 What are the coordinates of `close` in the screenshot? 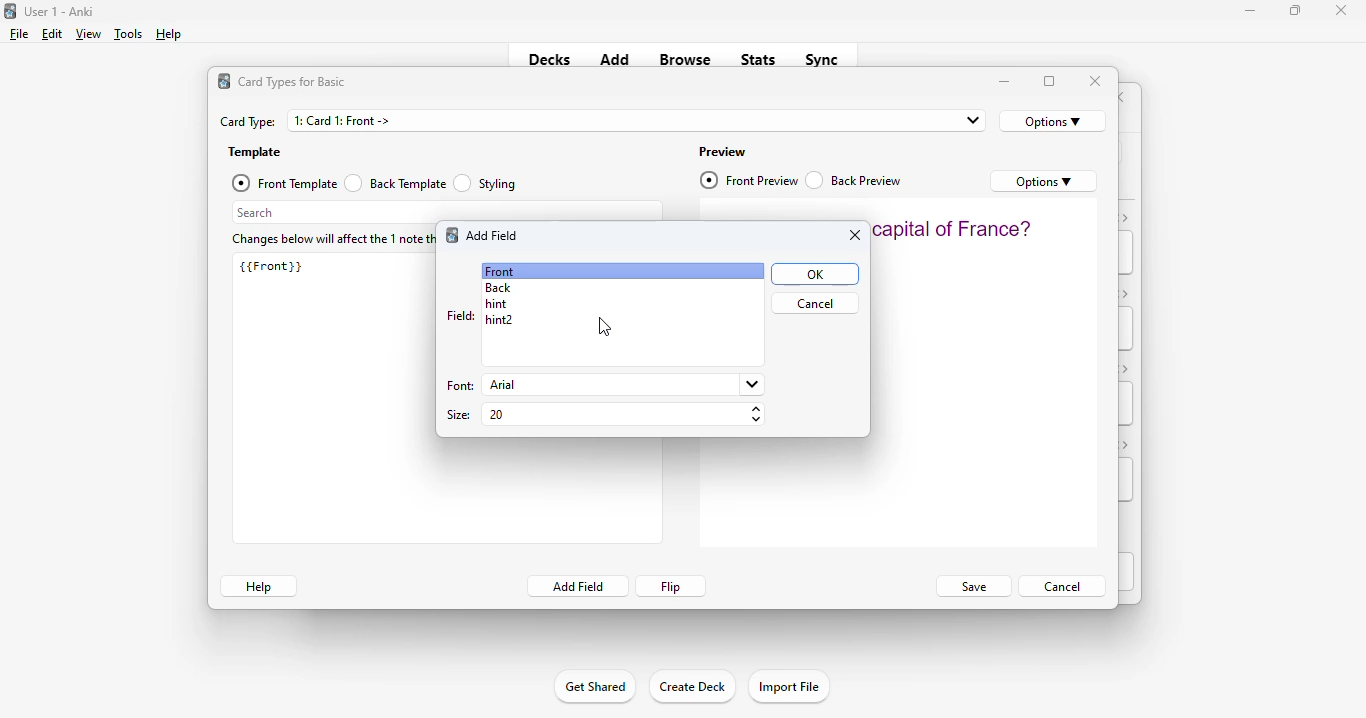 It's located at (1096, 81).